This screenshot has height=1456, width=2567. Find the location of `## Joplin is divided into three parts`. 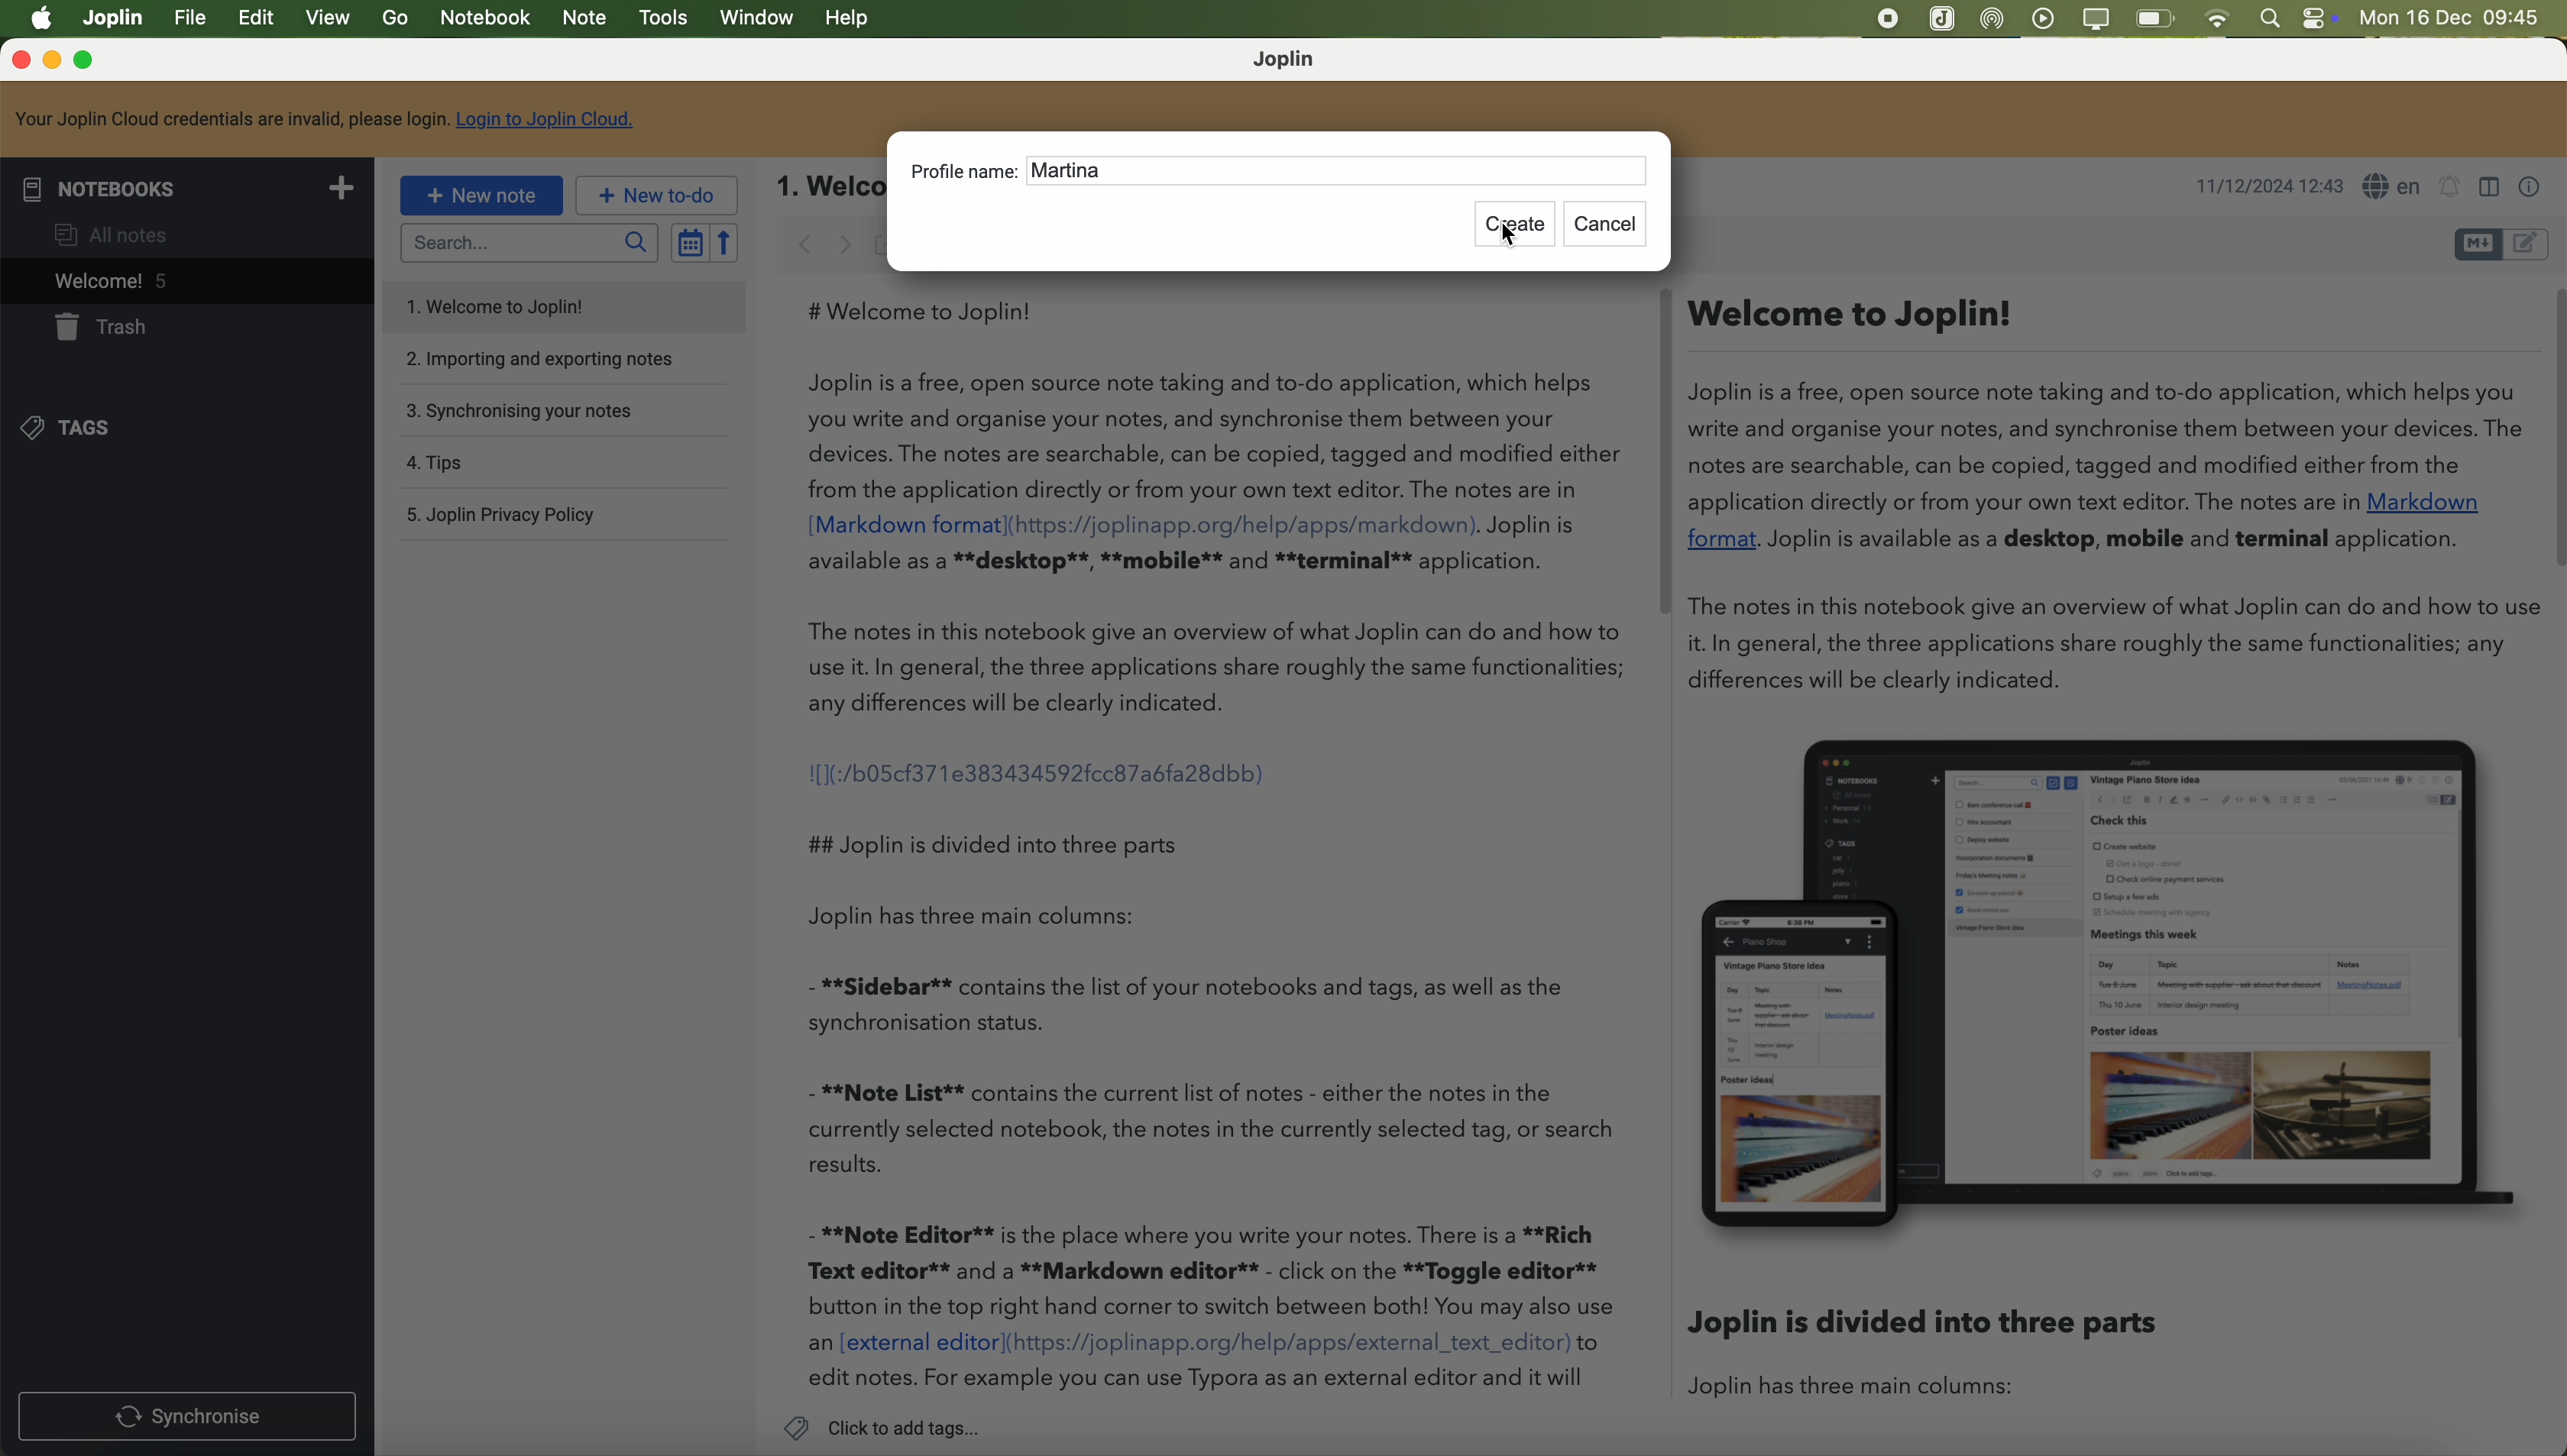

## Joplin is divided into three parts is located at coordinates (992, 843).